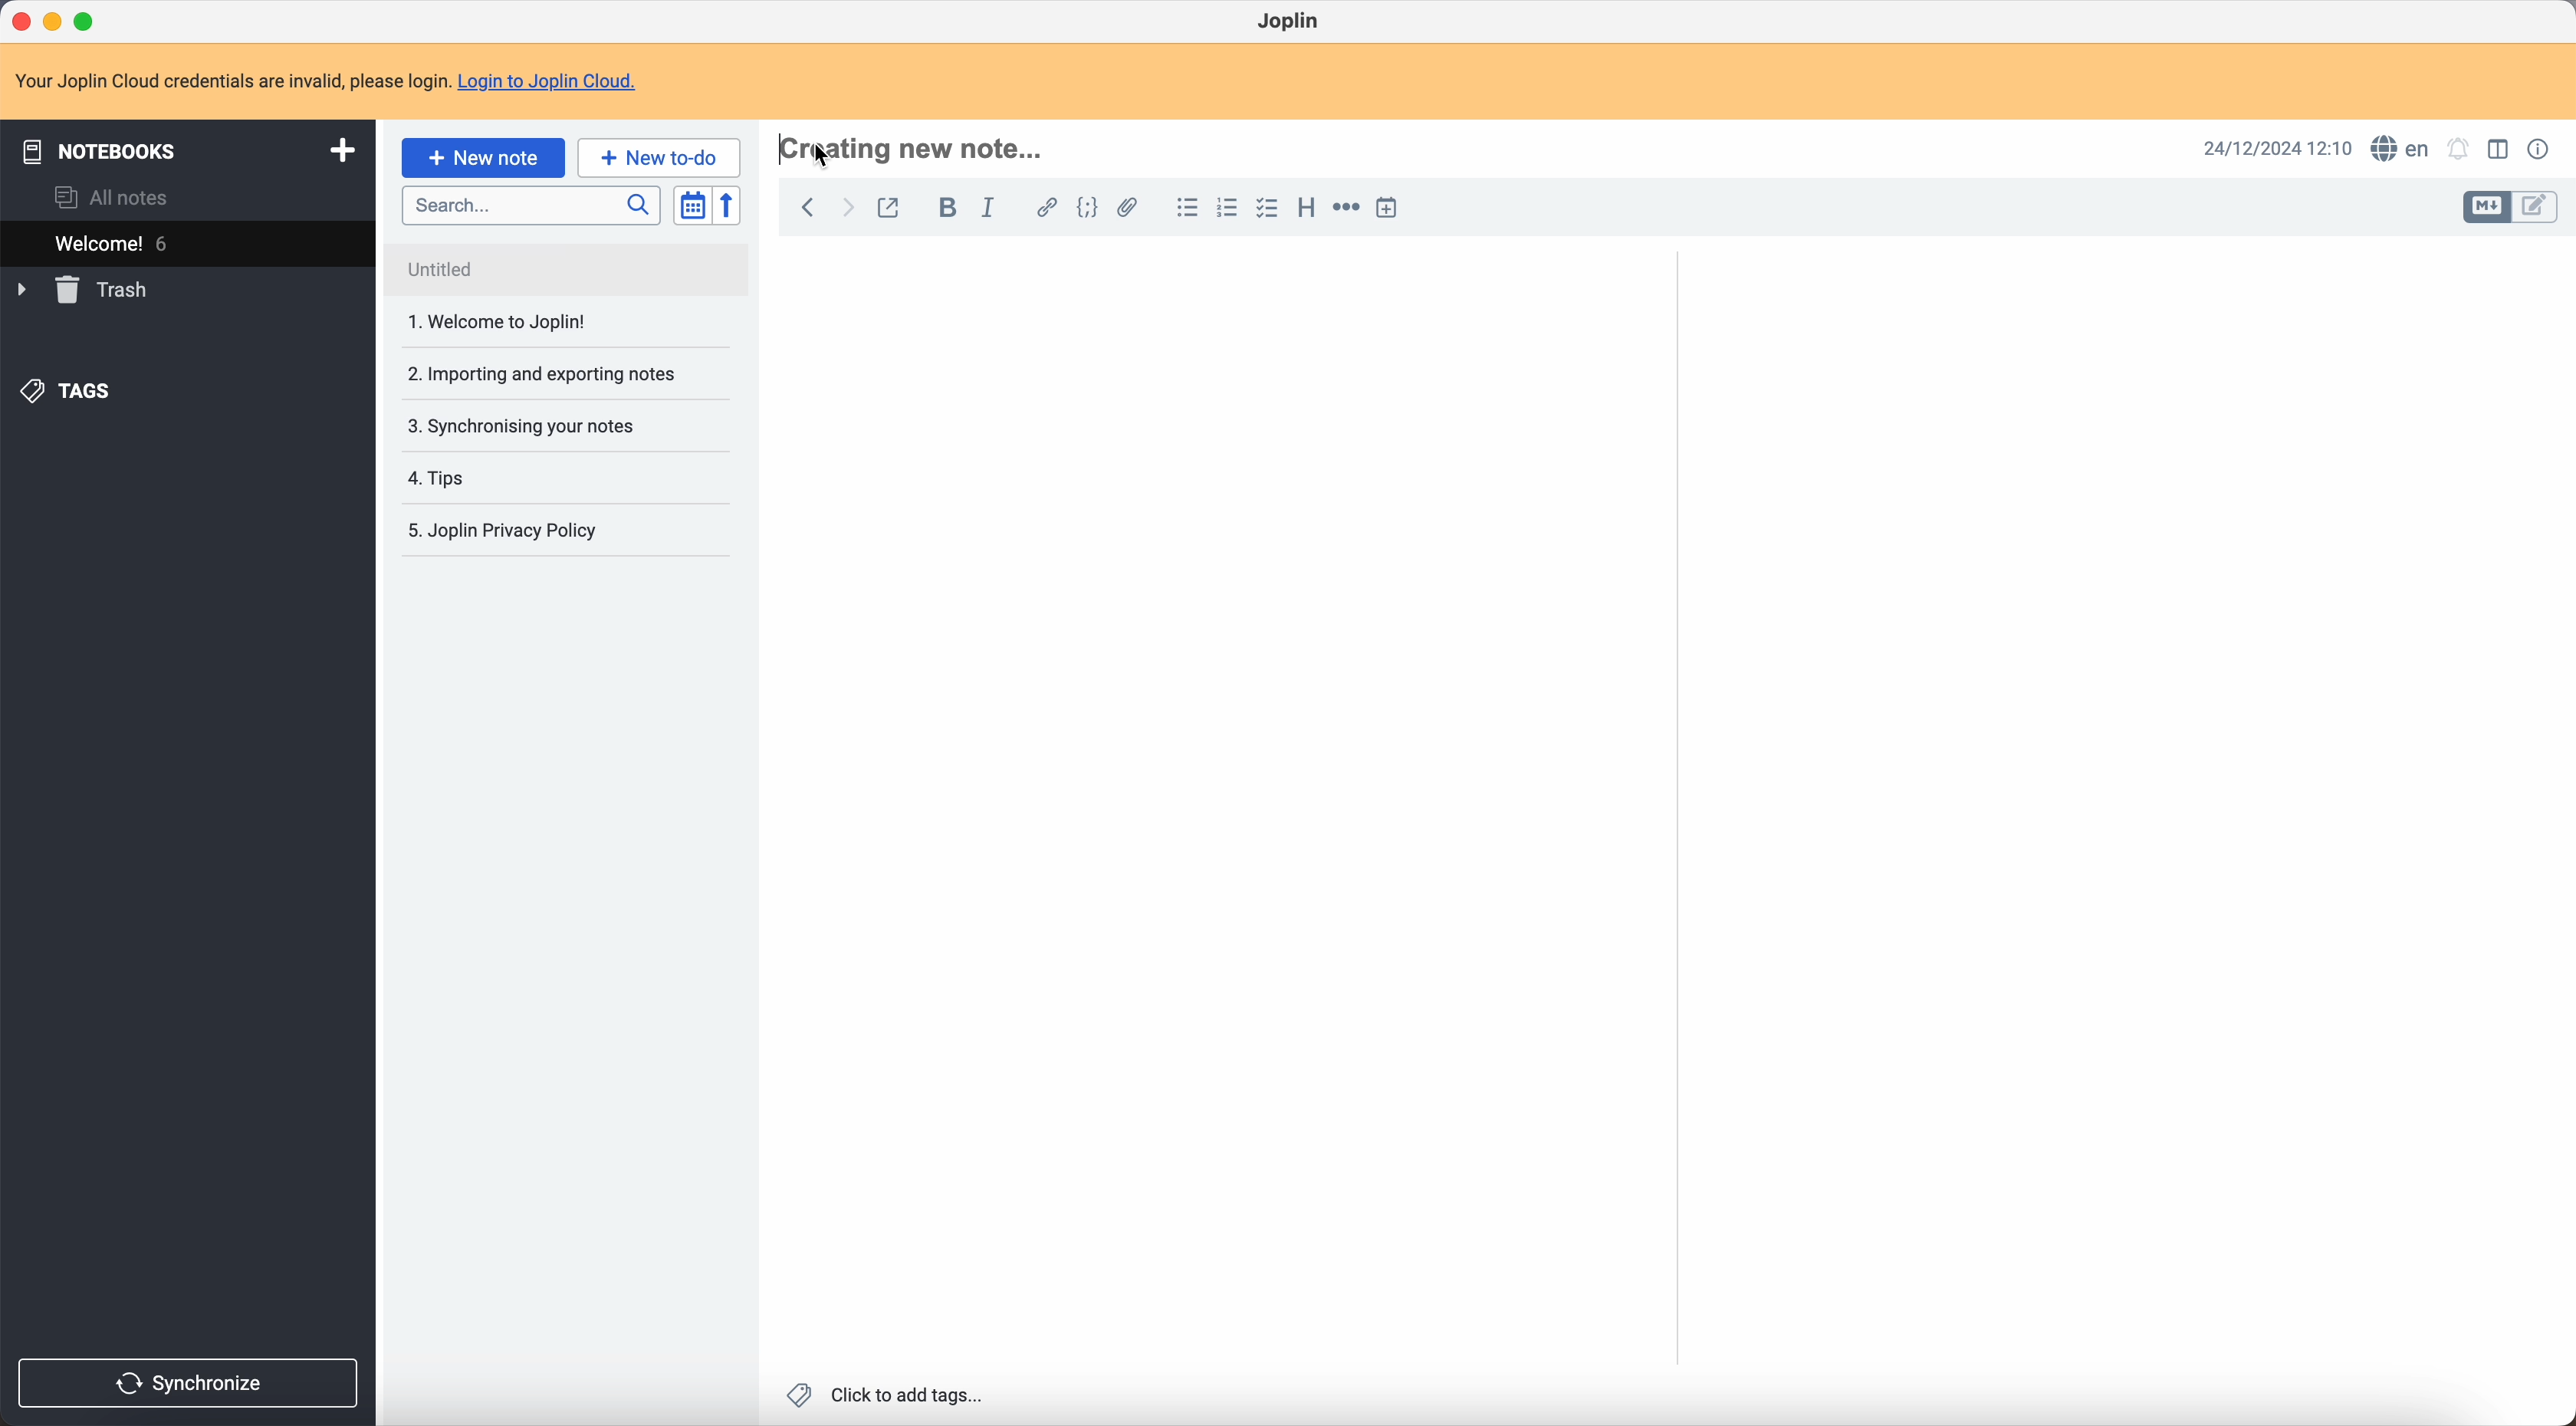  I want to click on close, so click(24, 21).